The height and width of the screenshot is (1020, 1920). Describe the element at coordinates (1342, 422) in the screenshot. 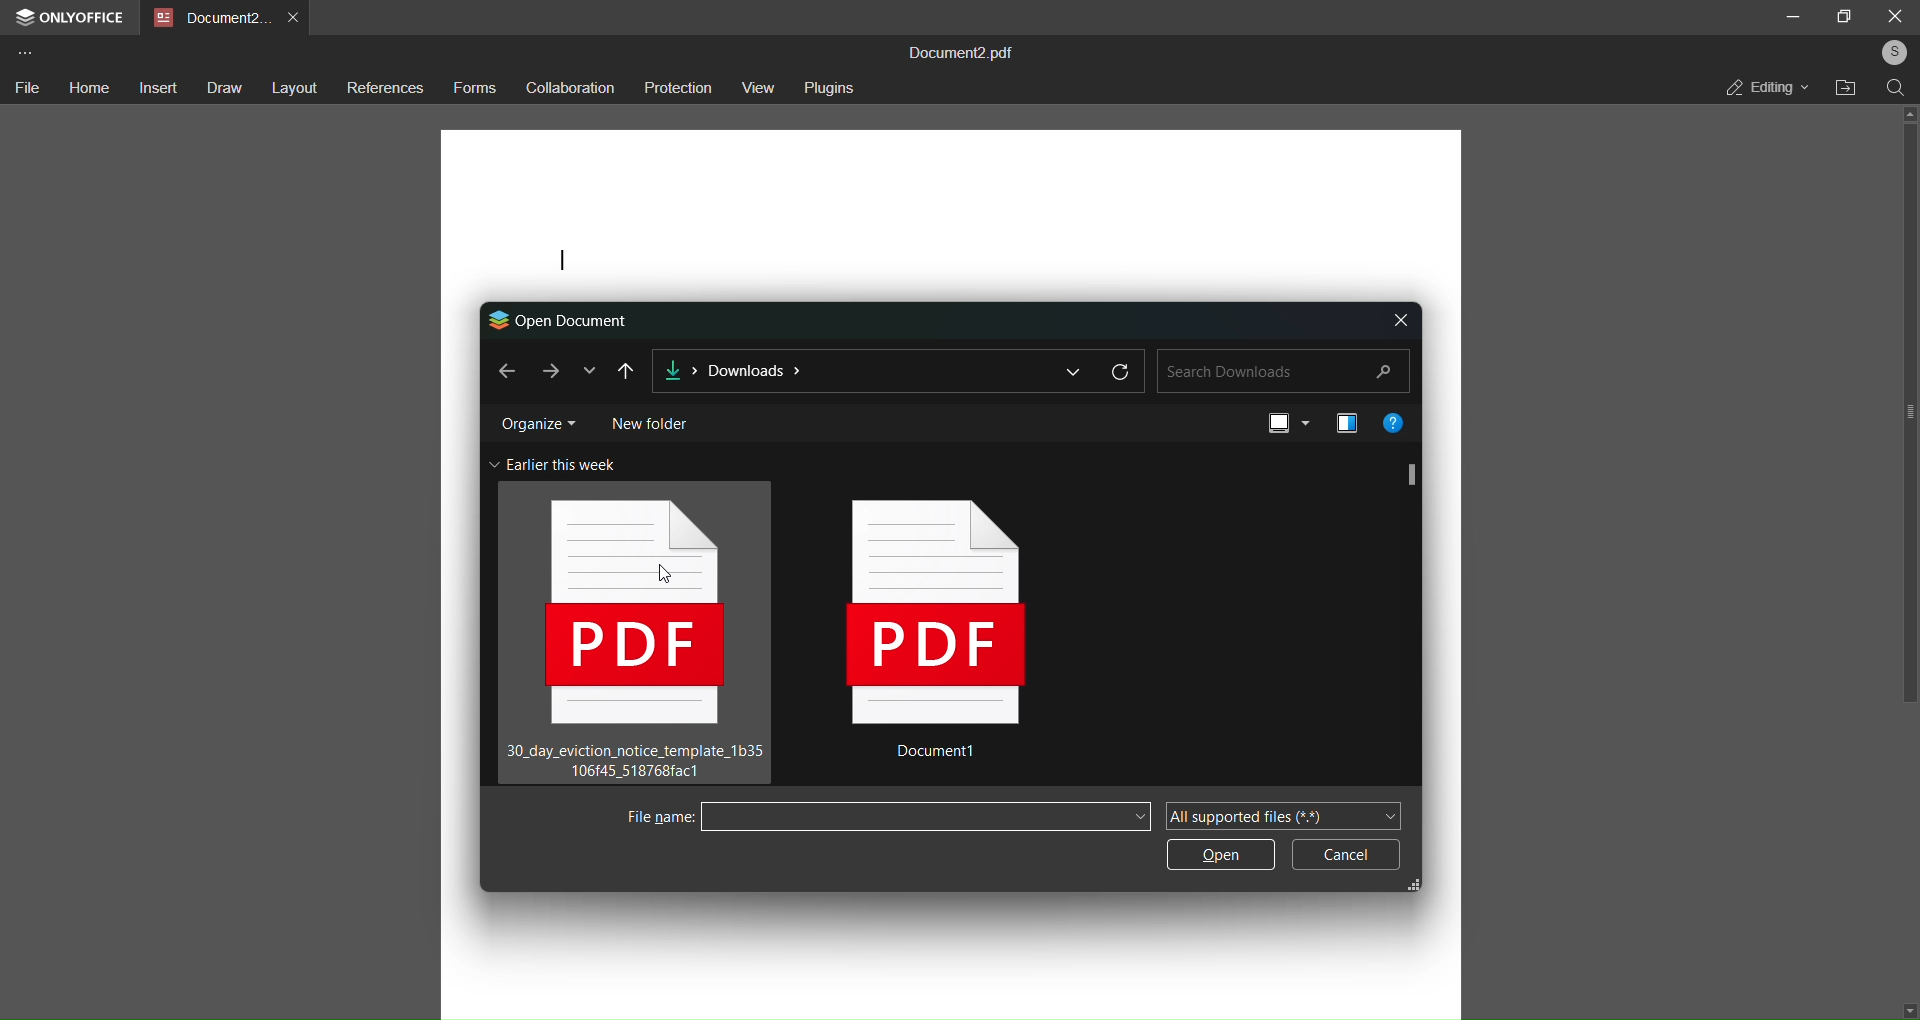

I see `preview` at that location.